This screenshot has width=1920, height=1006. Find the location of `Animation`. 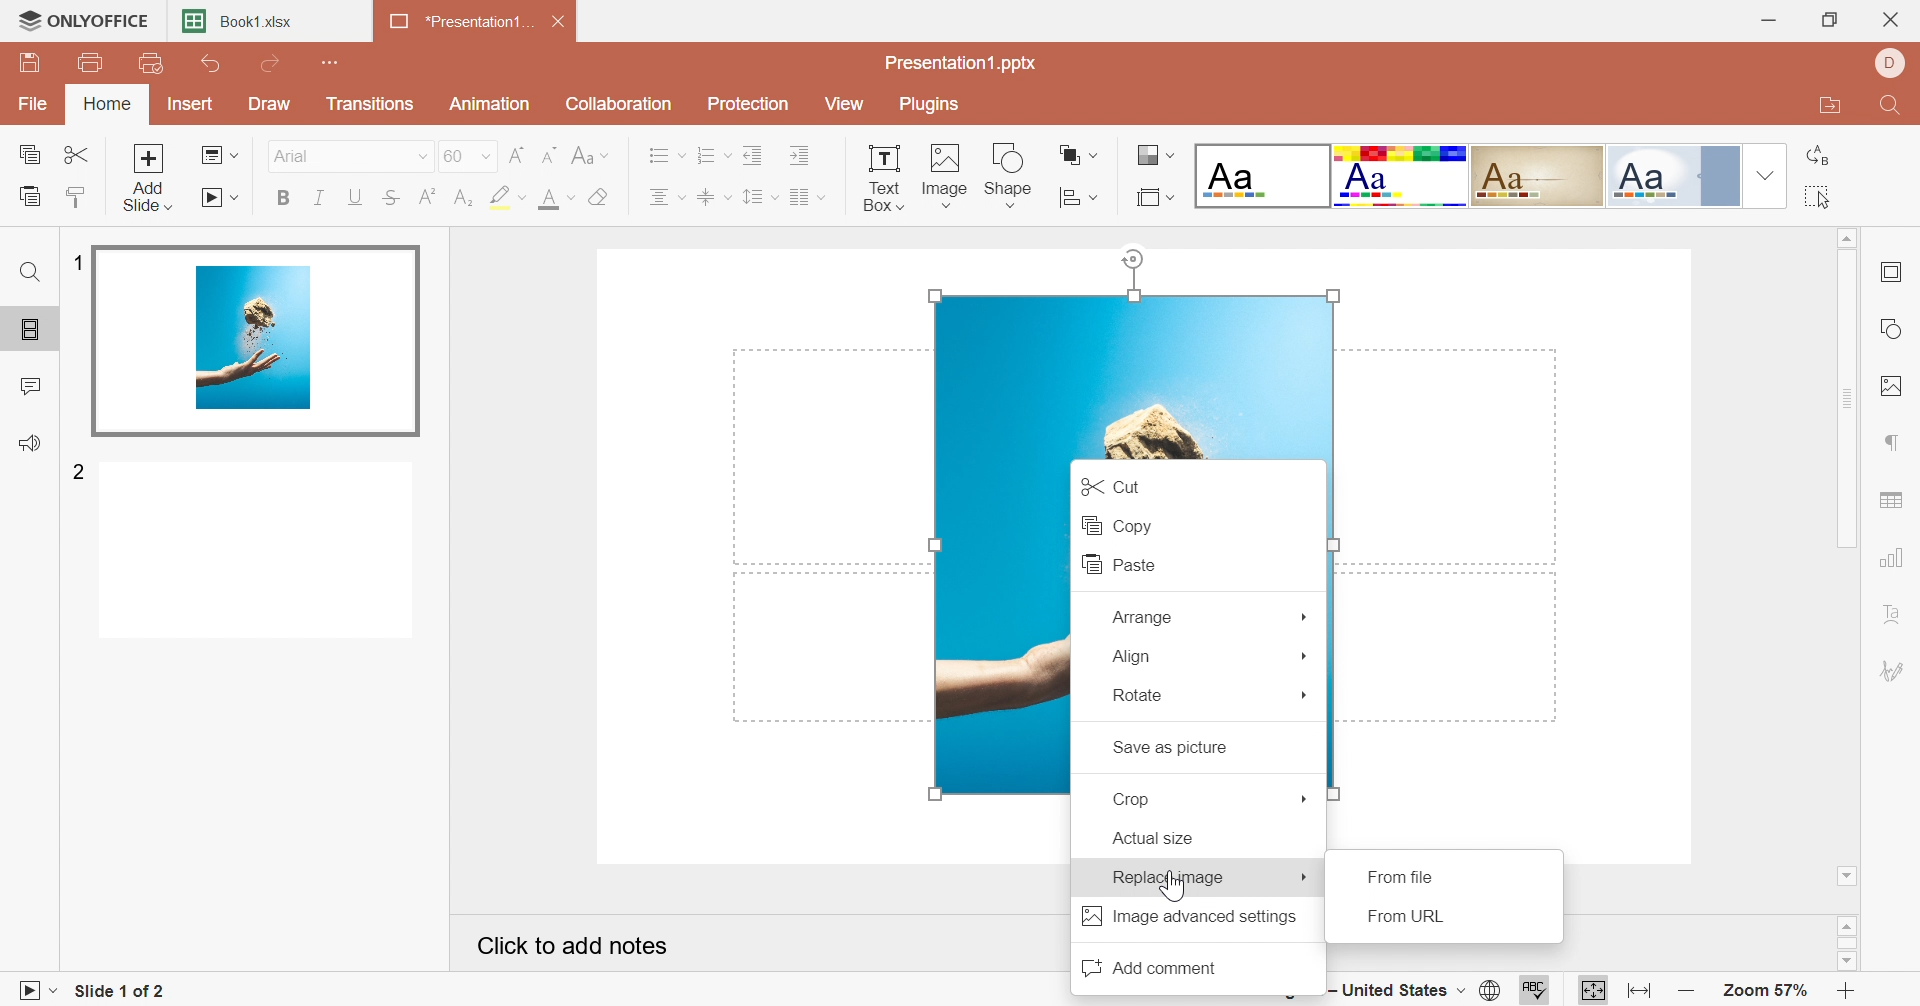

Animation is located at coordinates (490, 104).